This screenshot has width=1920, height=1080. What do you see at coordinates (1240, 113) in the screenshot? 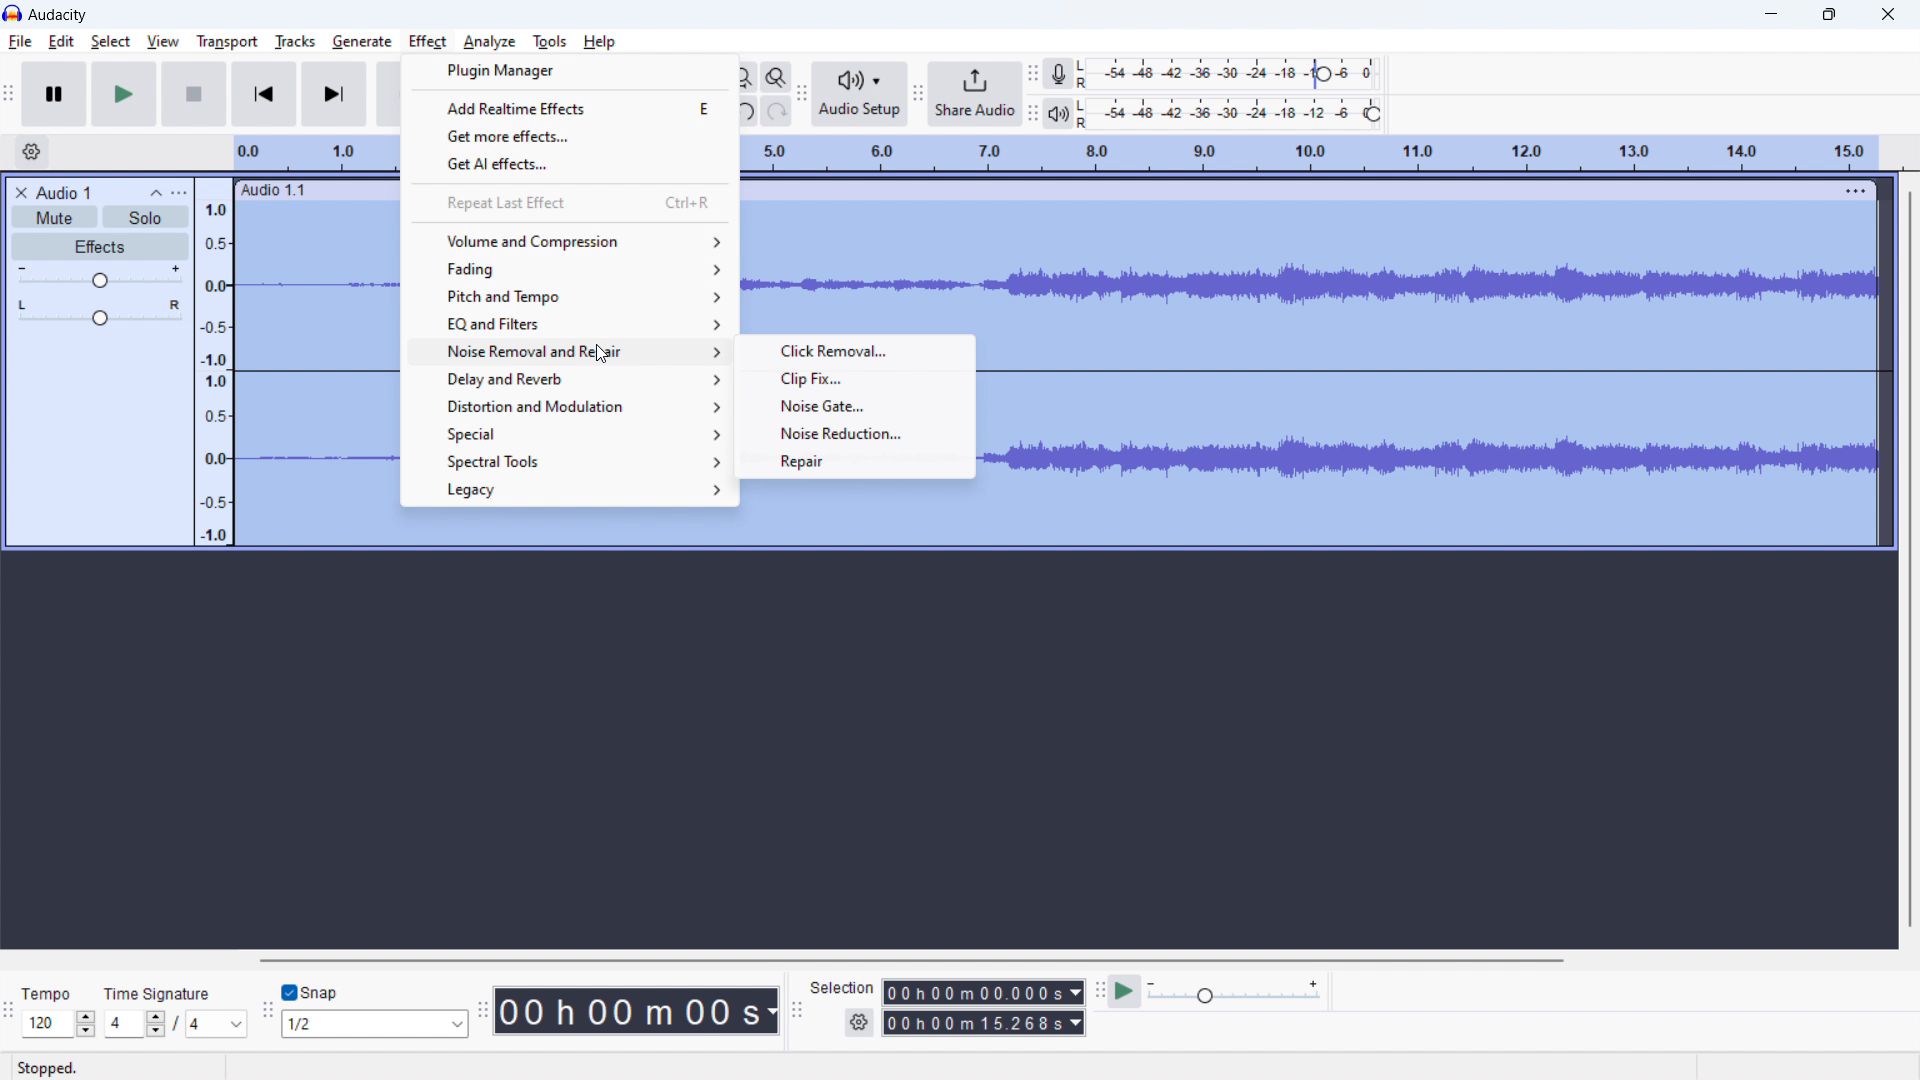
I see `playback meter` at bounding box center [1240, 113].